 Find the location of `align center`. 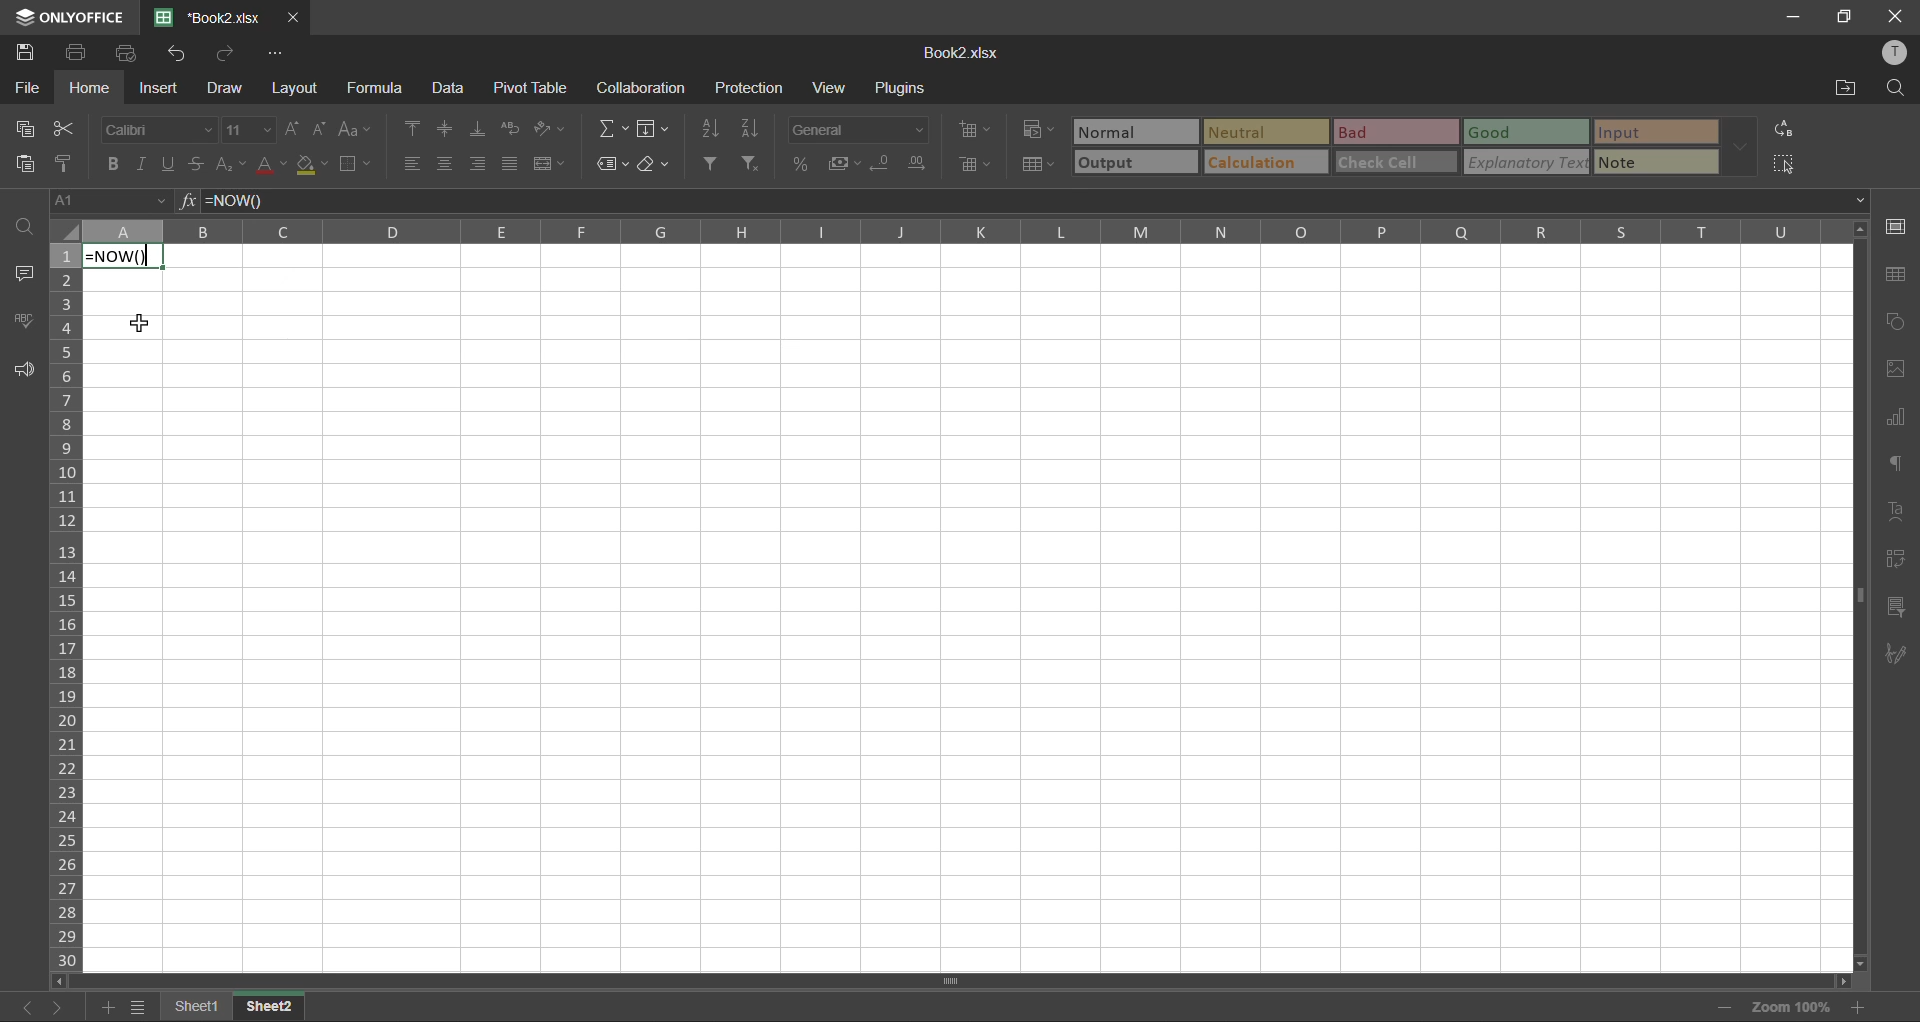

align center is located at coordinates (444, 161).